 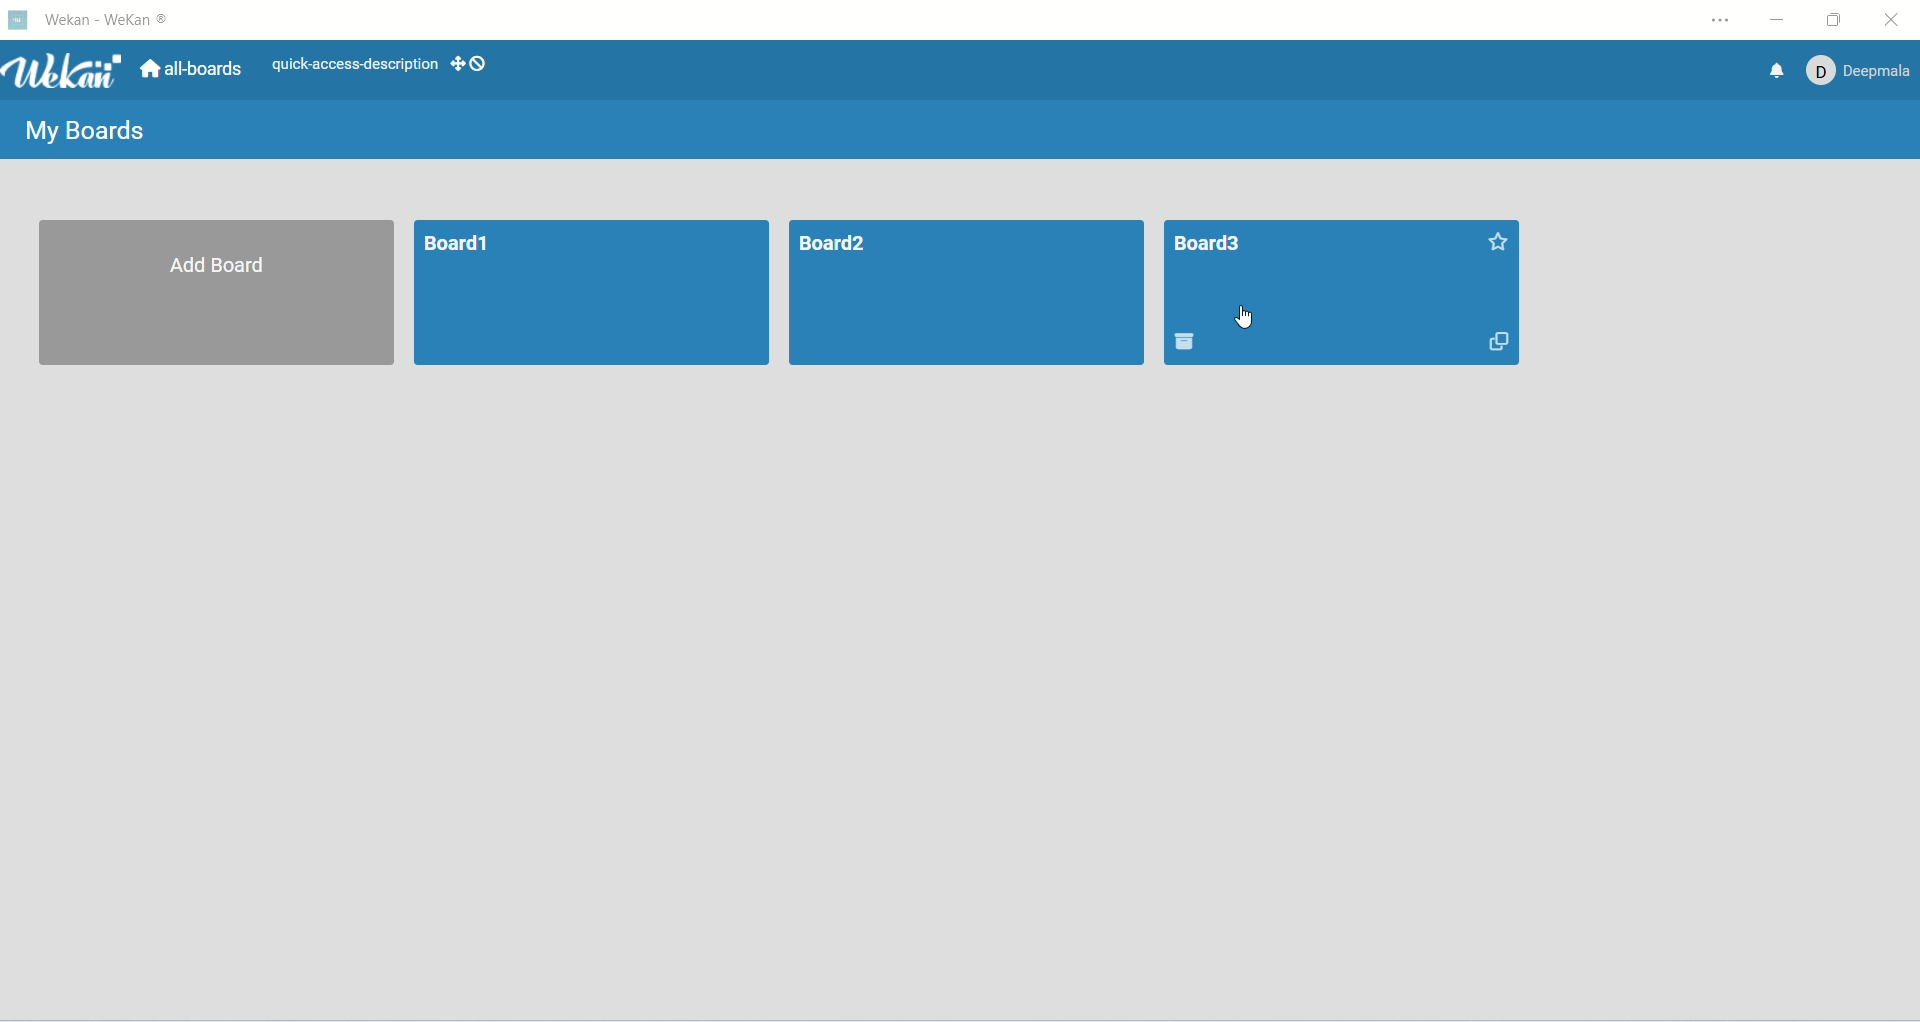 I want to click on board title, so click(x=1203, y=243).